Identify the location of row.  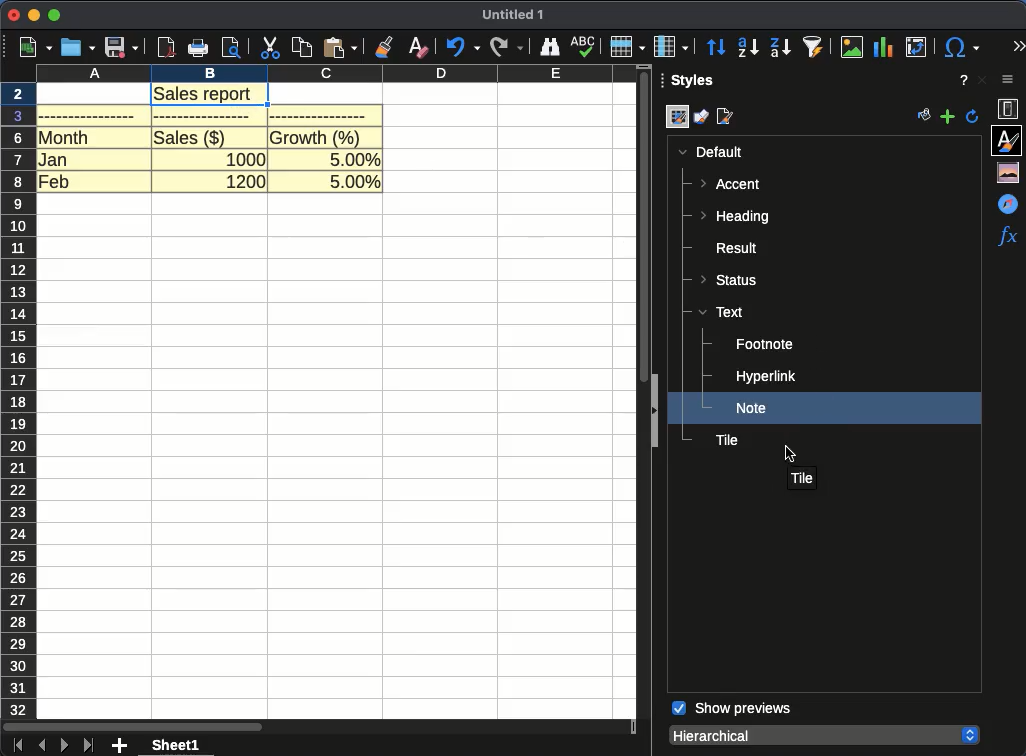
(627, 46).